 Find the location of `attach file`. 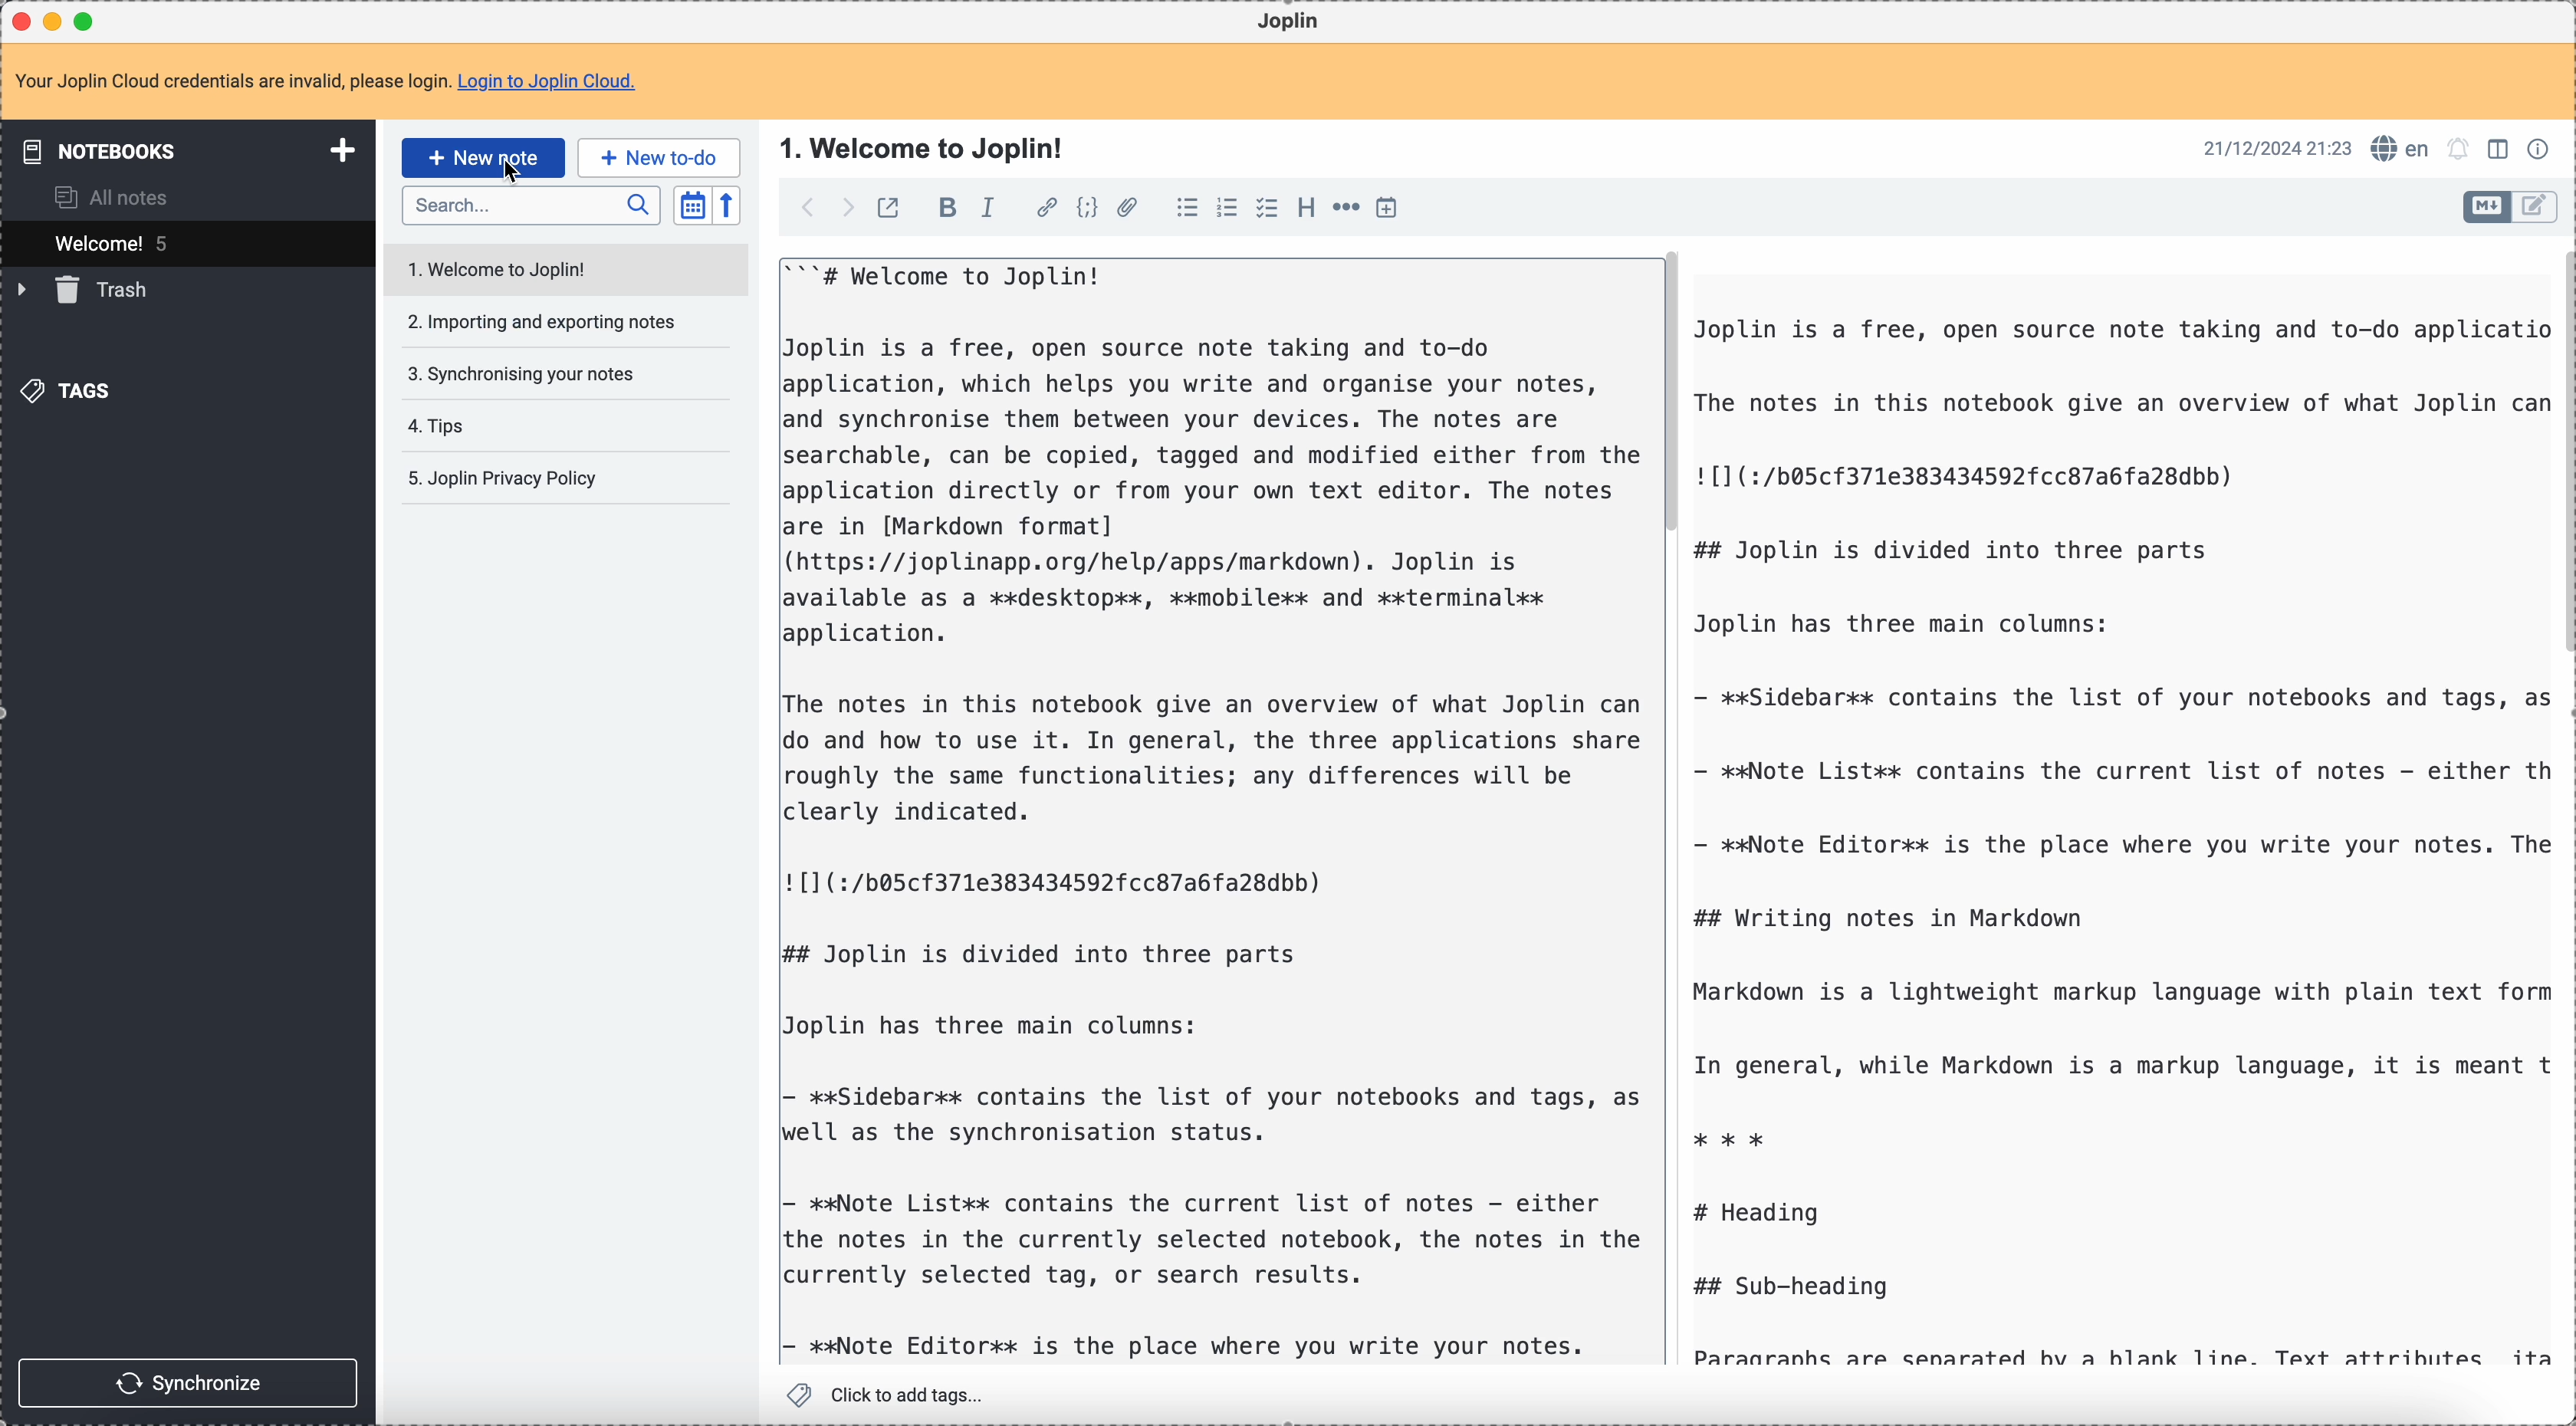

attach file is located at coordinates (1124, 209).